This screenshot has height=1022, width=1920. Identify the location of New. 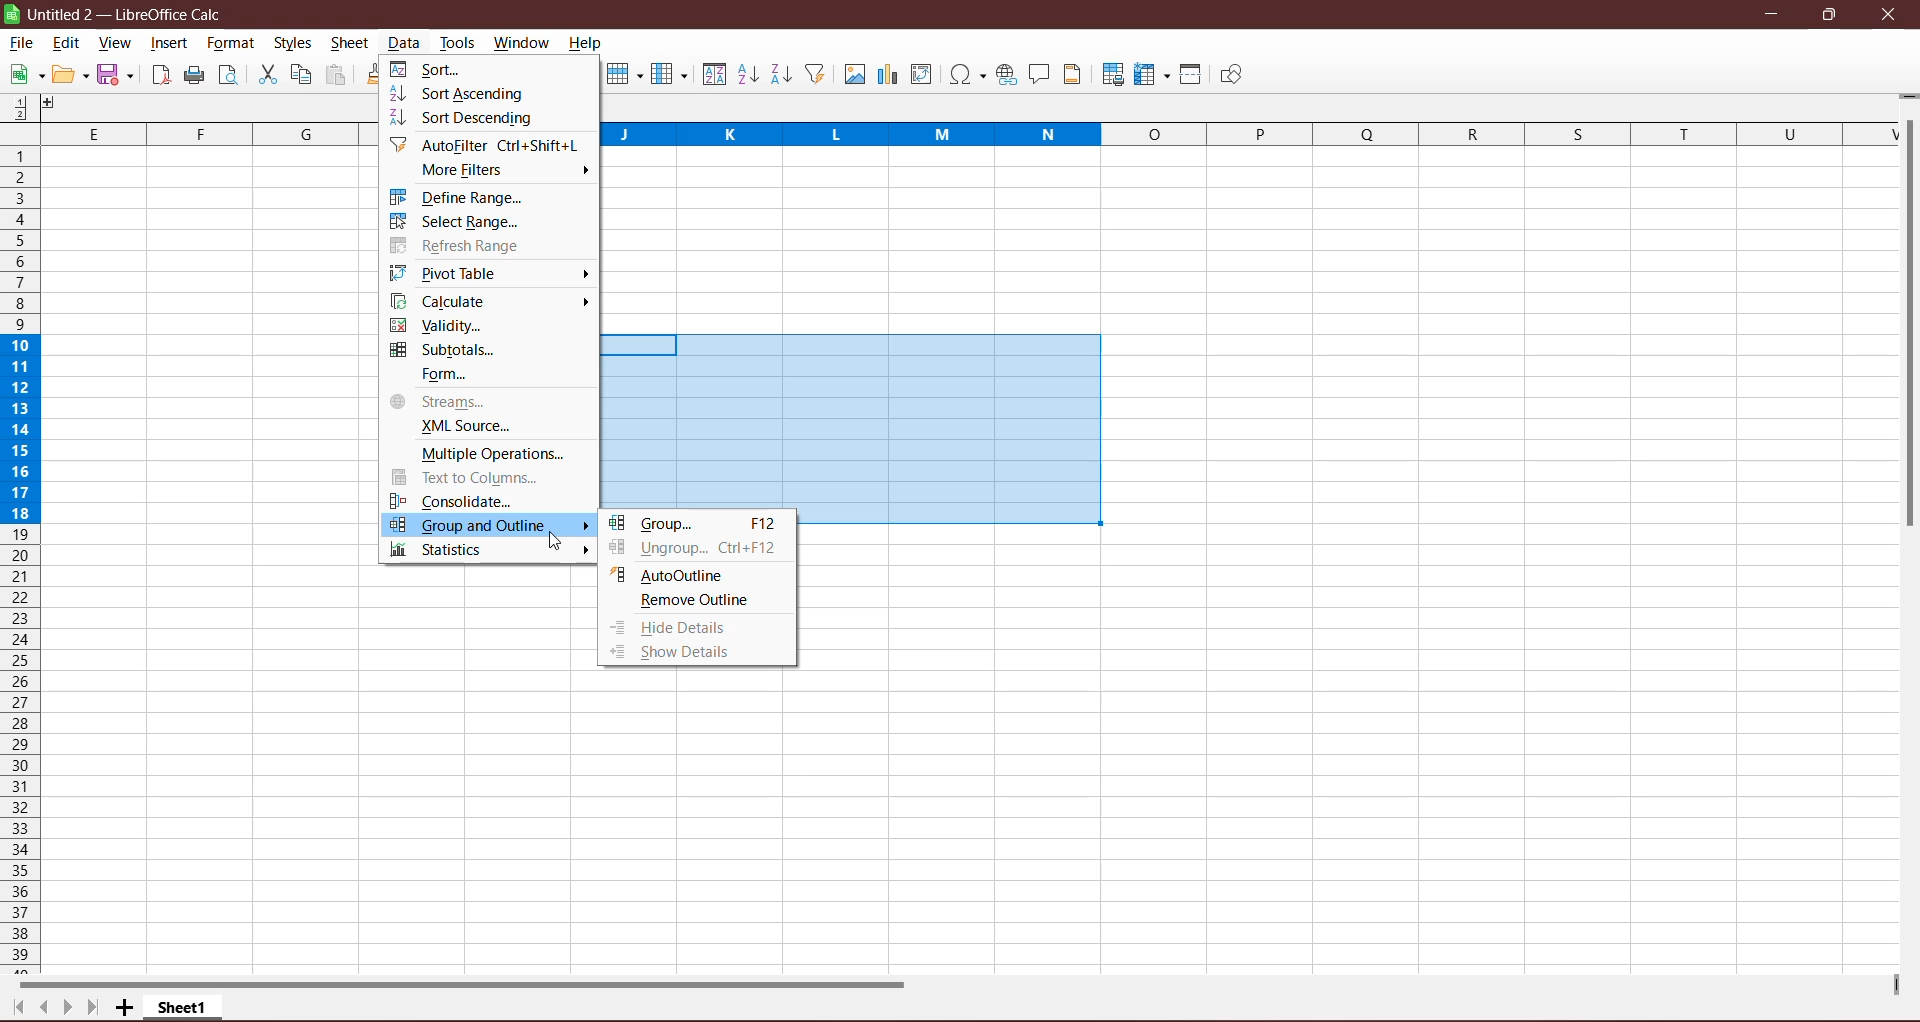
(24, 75).